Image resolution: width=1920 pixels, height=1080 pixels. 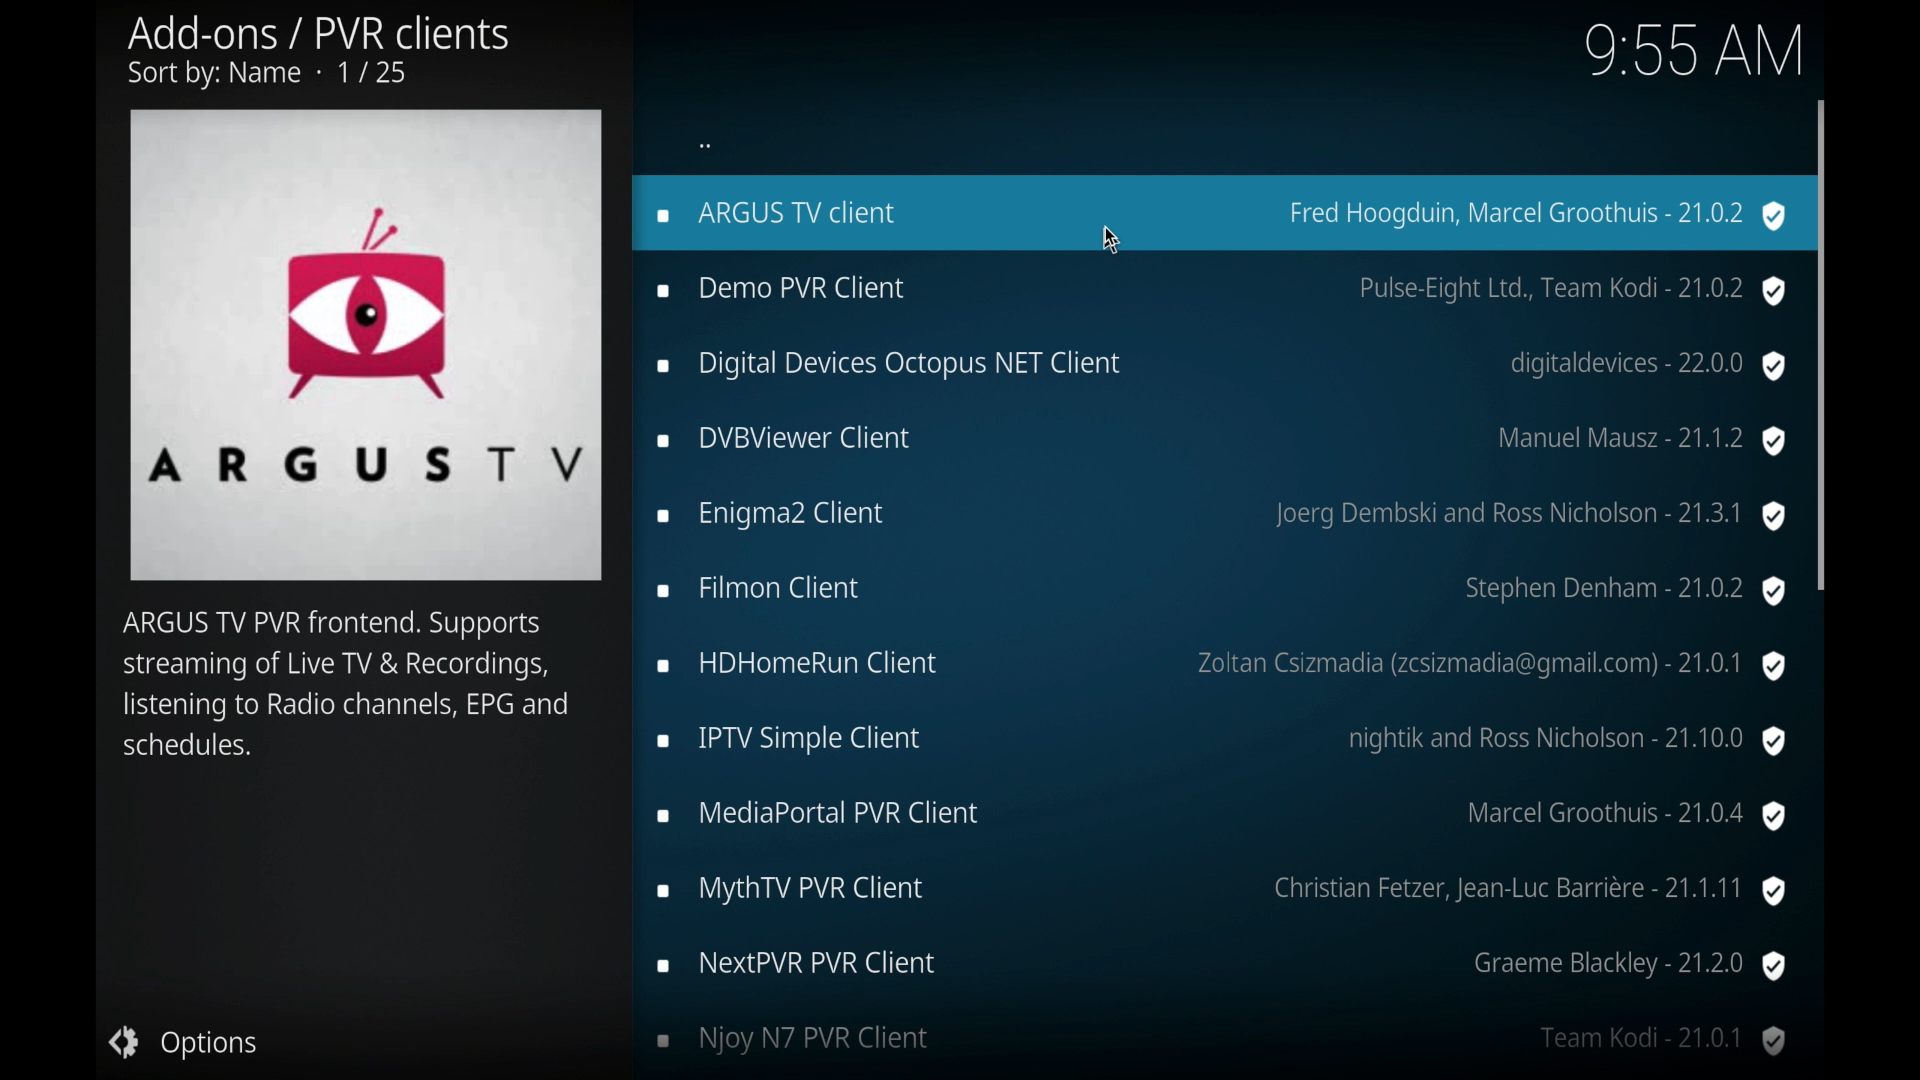 What do you see at coordinates (1219, 516) in the screenshot?
I see `enigma2 client` at bounding box center [1219, 516].